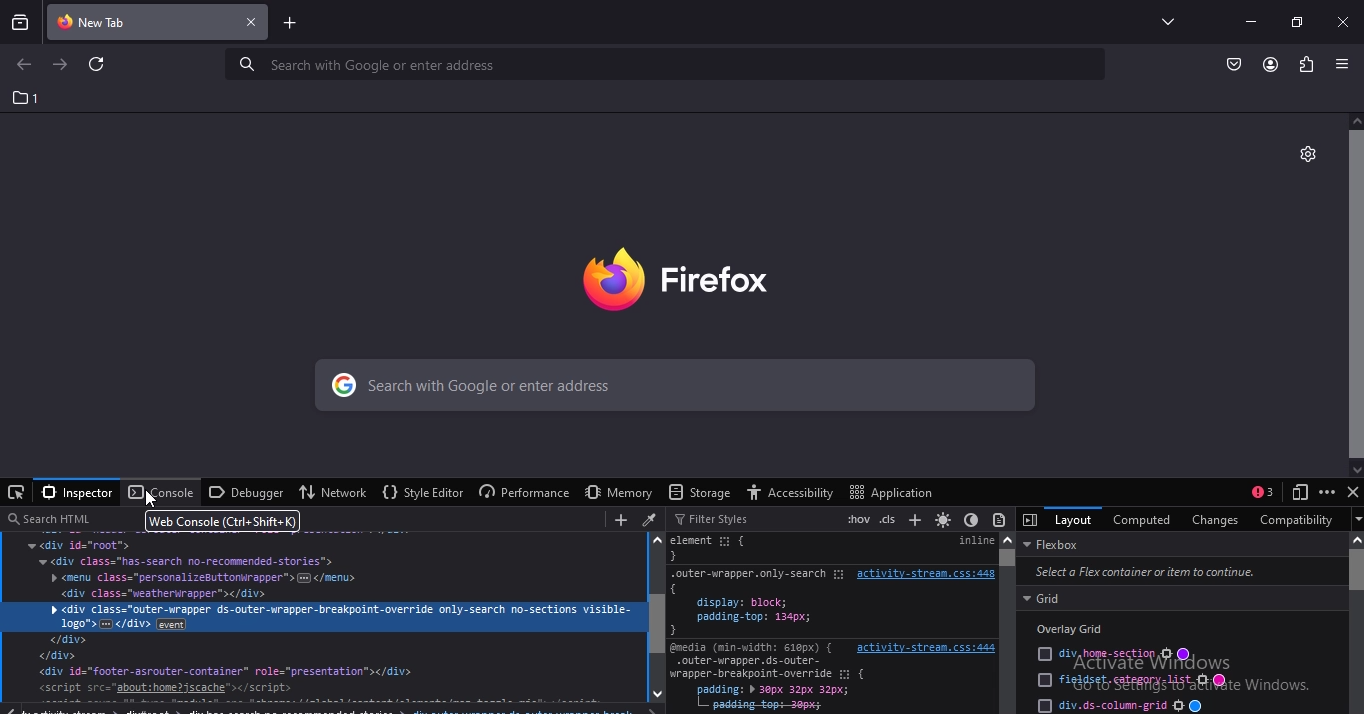 The image size is (1364, 714). Describe the element at coordinates (1235, 65) in the screenshot. I see `save to pocket` at that location.